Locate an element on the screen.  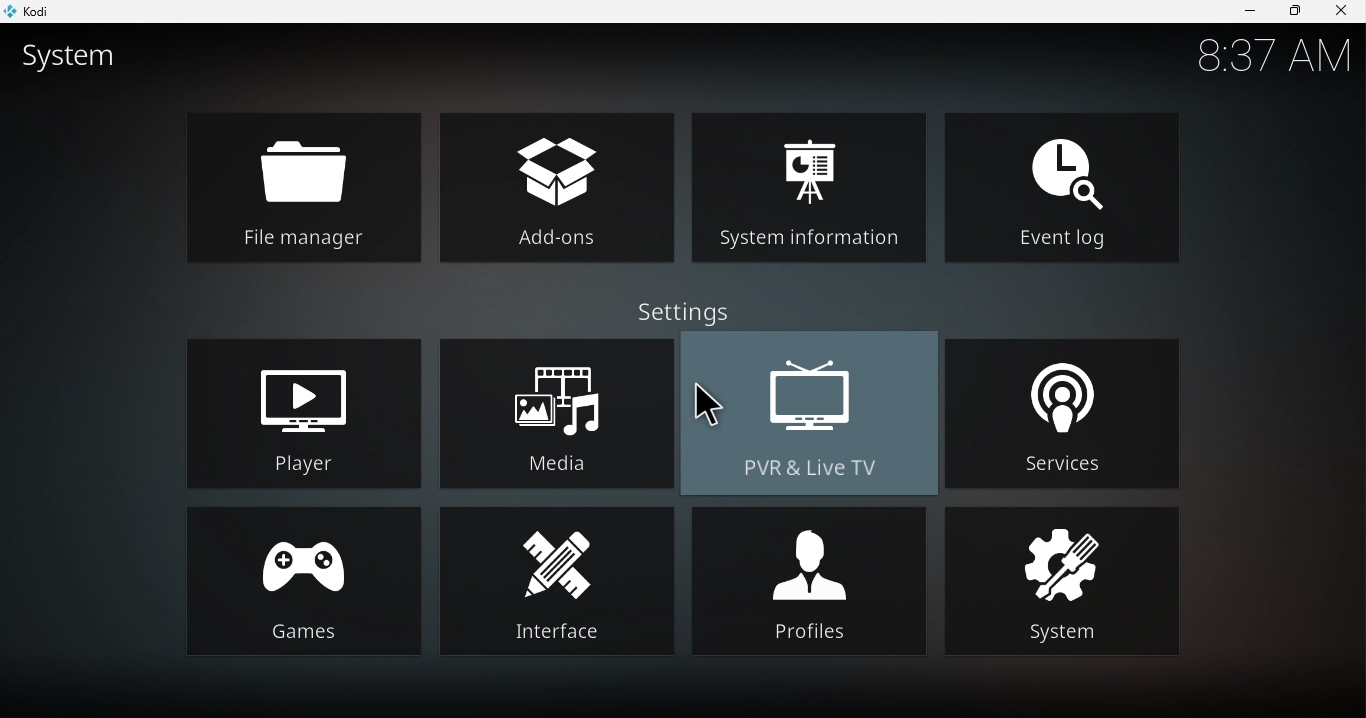
Maximize is located at coordinates (1294, 11).